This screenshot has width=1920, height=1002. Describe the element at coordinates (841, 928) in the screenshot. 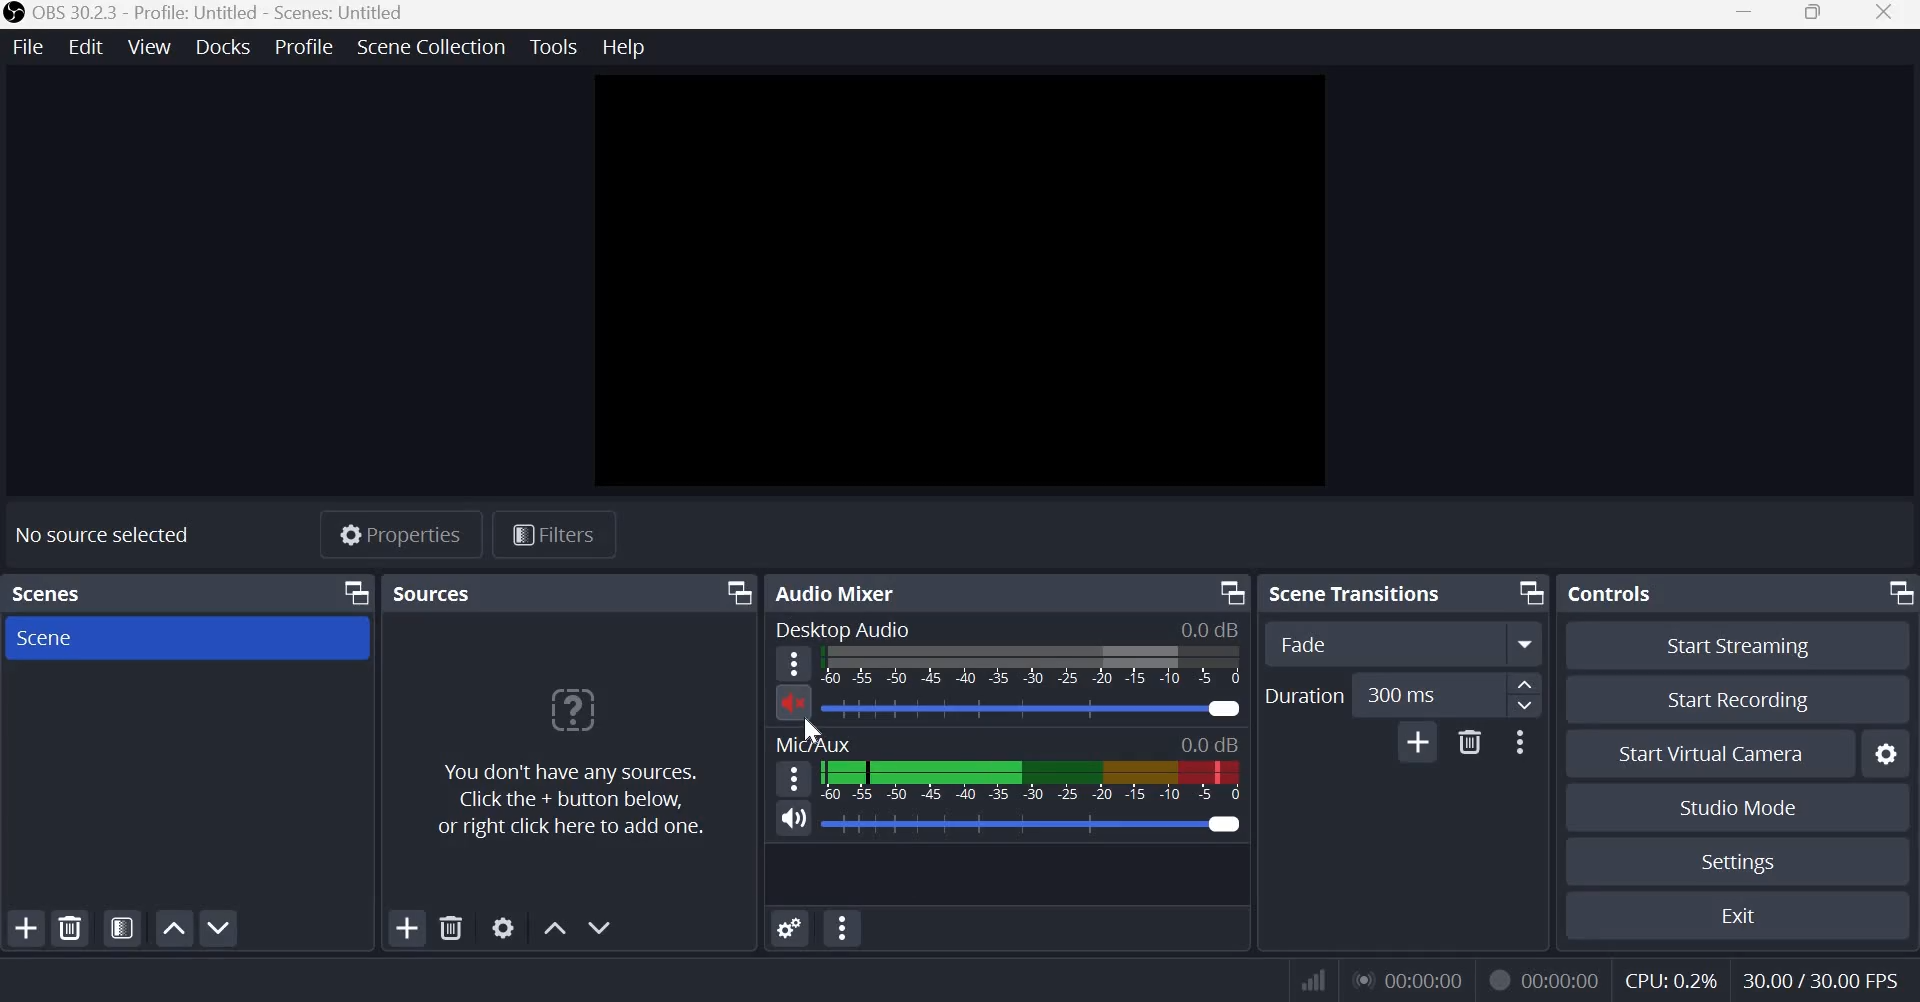

I see `Advanced audio properties` at that location.